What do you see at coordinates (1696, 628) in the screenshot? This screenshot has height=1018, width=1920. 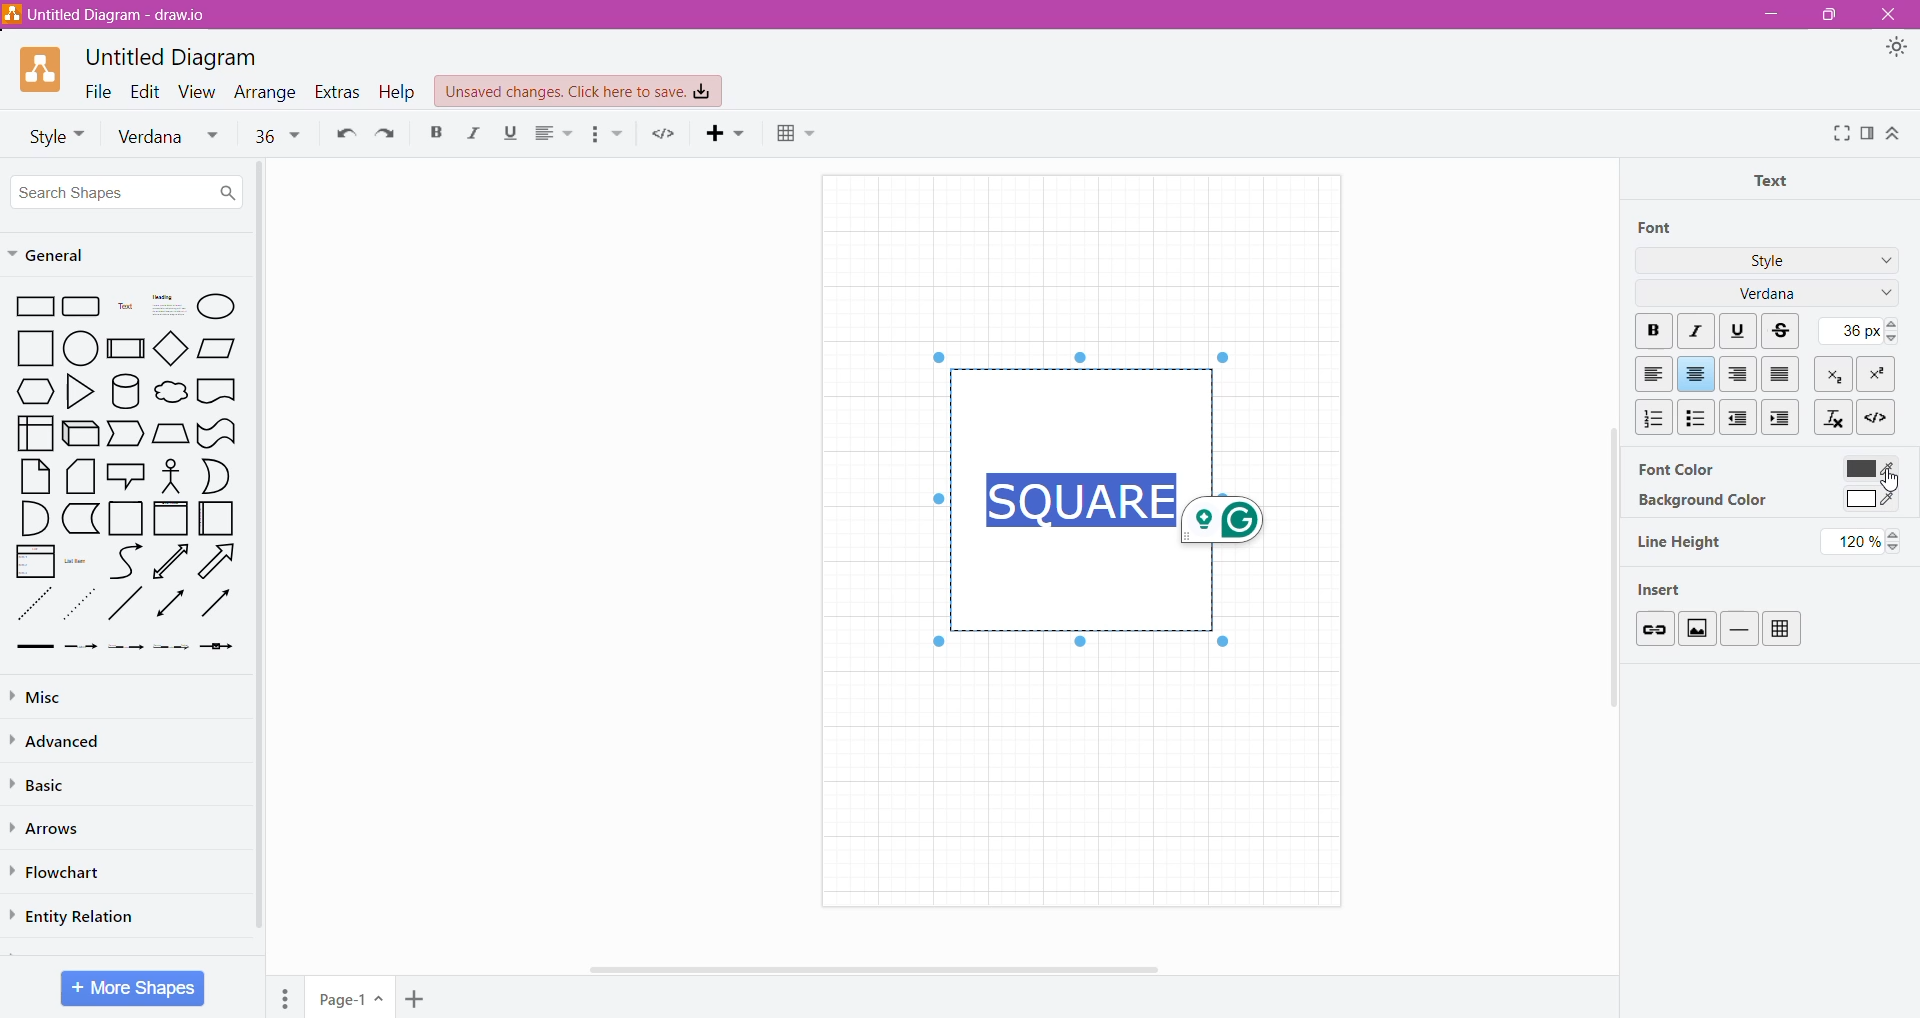 I see `Image` at bounding box center [1696, 628].